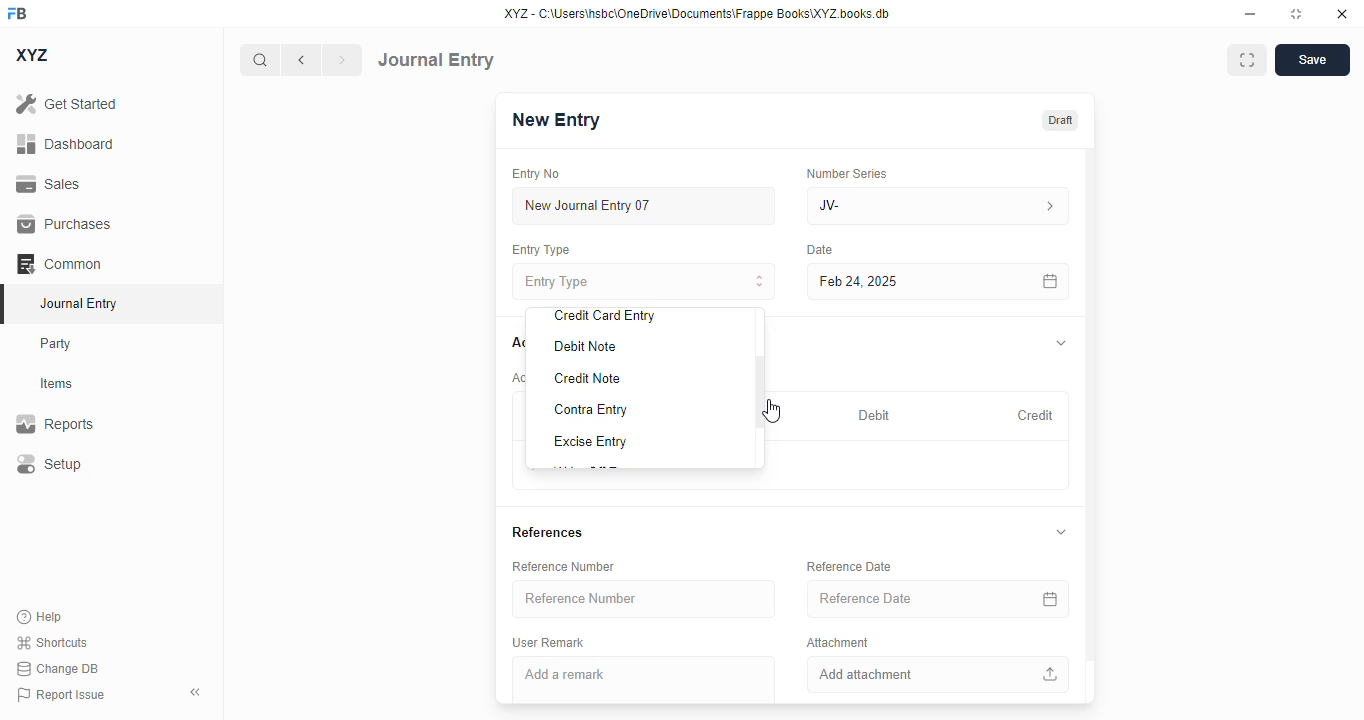  Describe the element at coordinates (820, 250) in the screenshot. I see `date` at that location.